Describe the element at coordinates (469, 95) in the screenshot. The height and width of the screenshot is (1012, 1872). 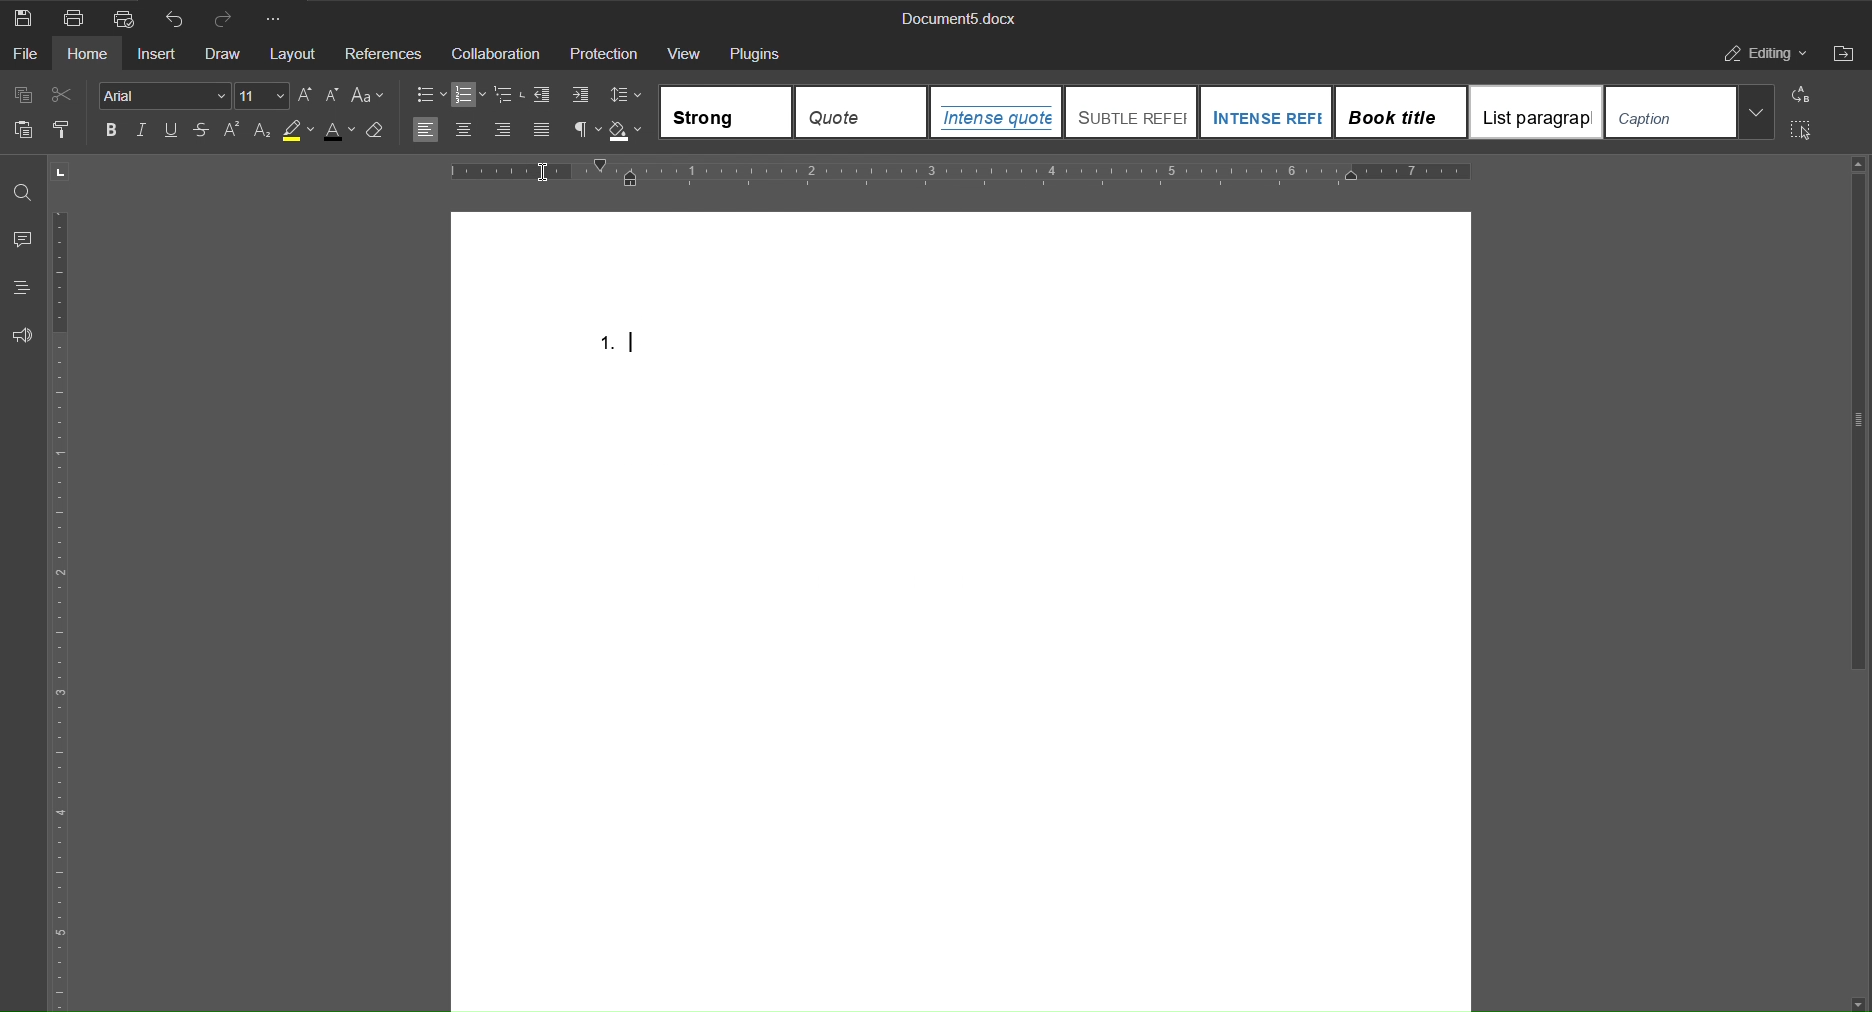
I see `numbering` at that location.